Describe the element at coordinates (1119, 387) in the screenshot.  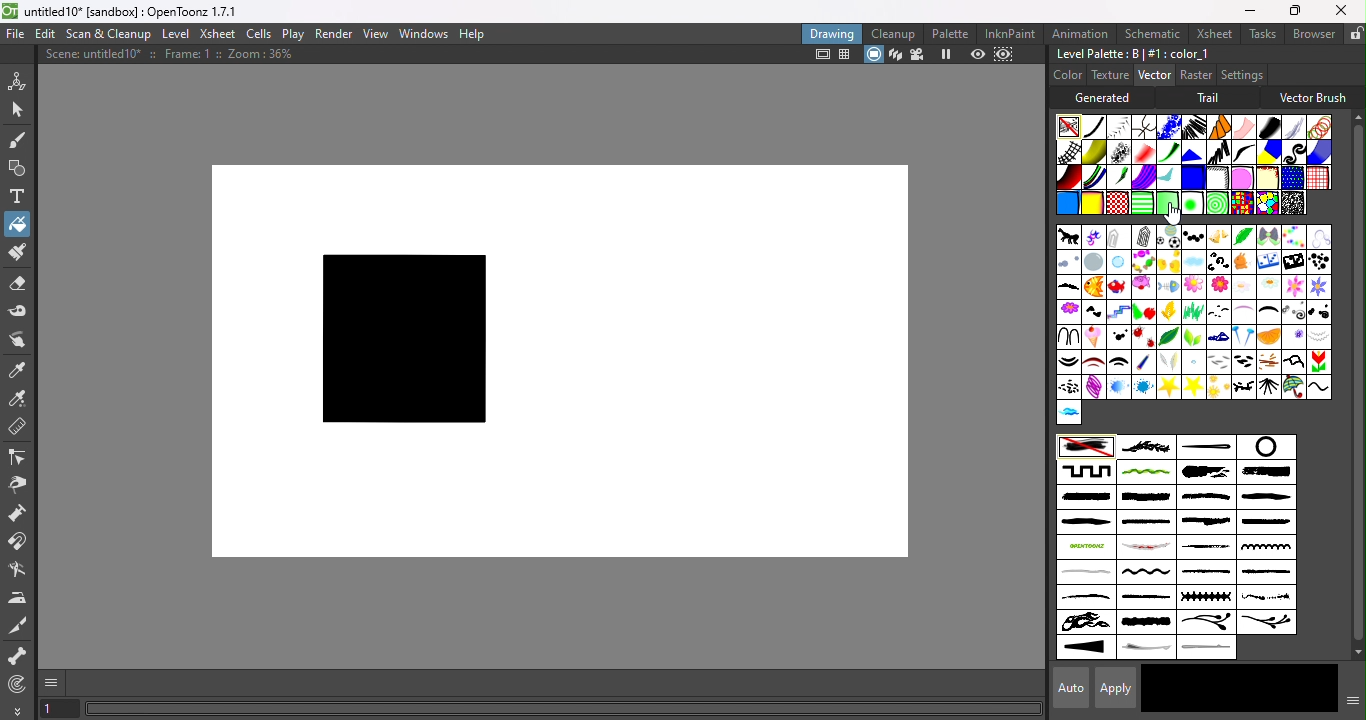
I see `stai` at that location.